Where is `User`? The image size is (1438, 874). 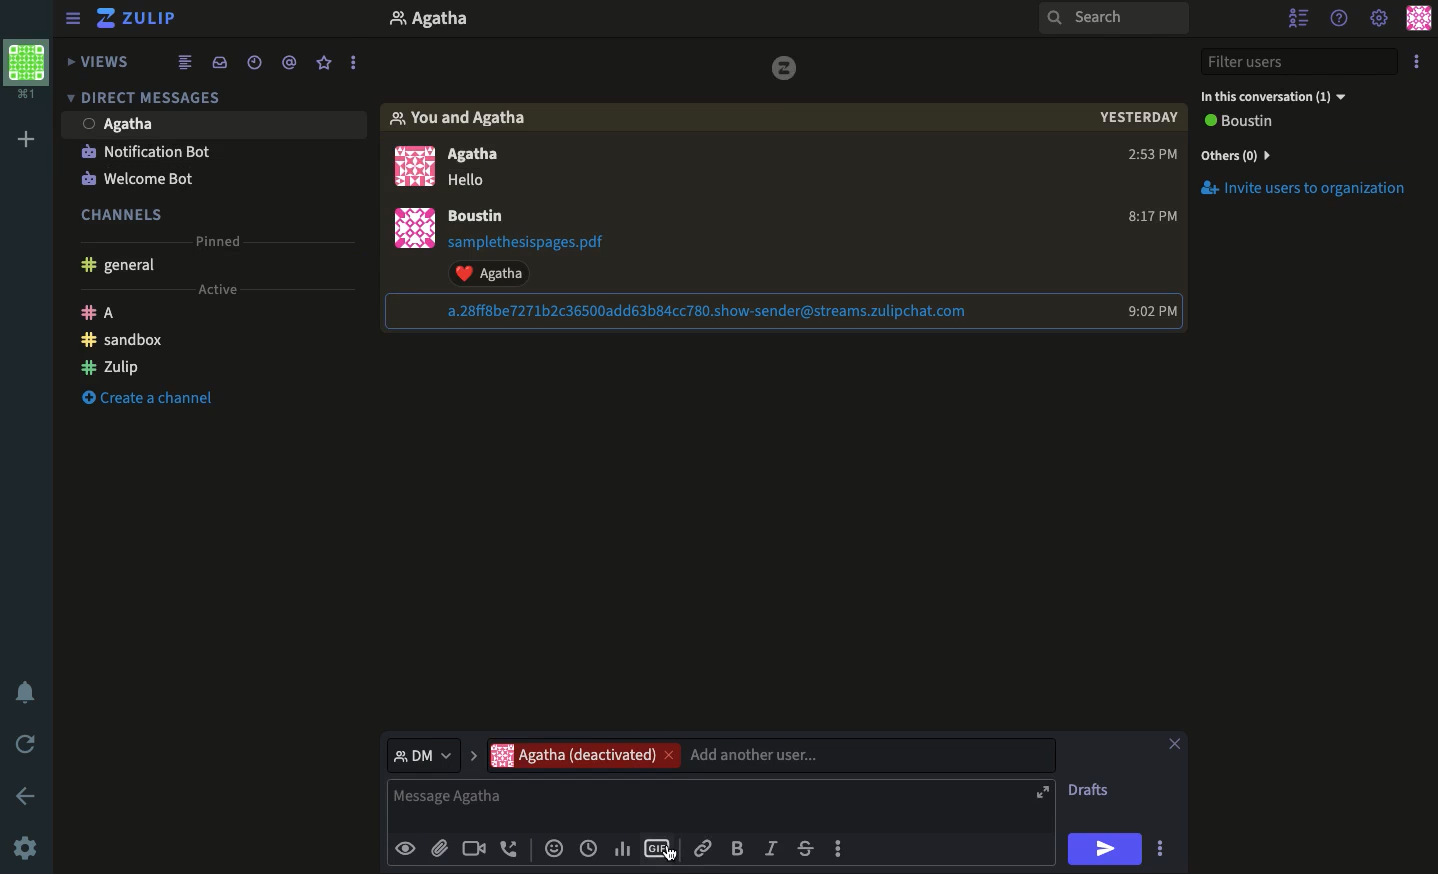
User is located at coordinates (487, 216).